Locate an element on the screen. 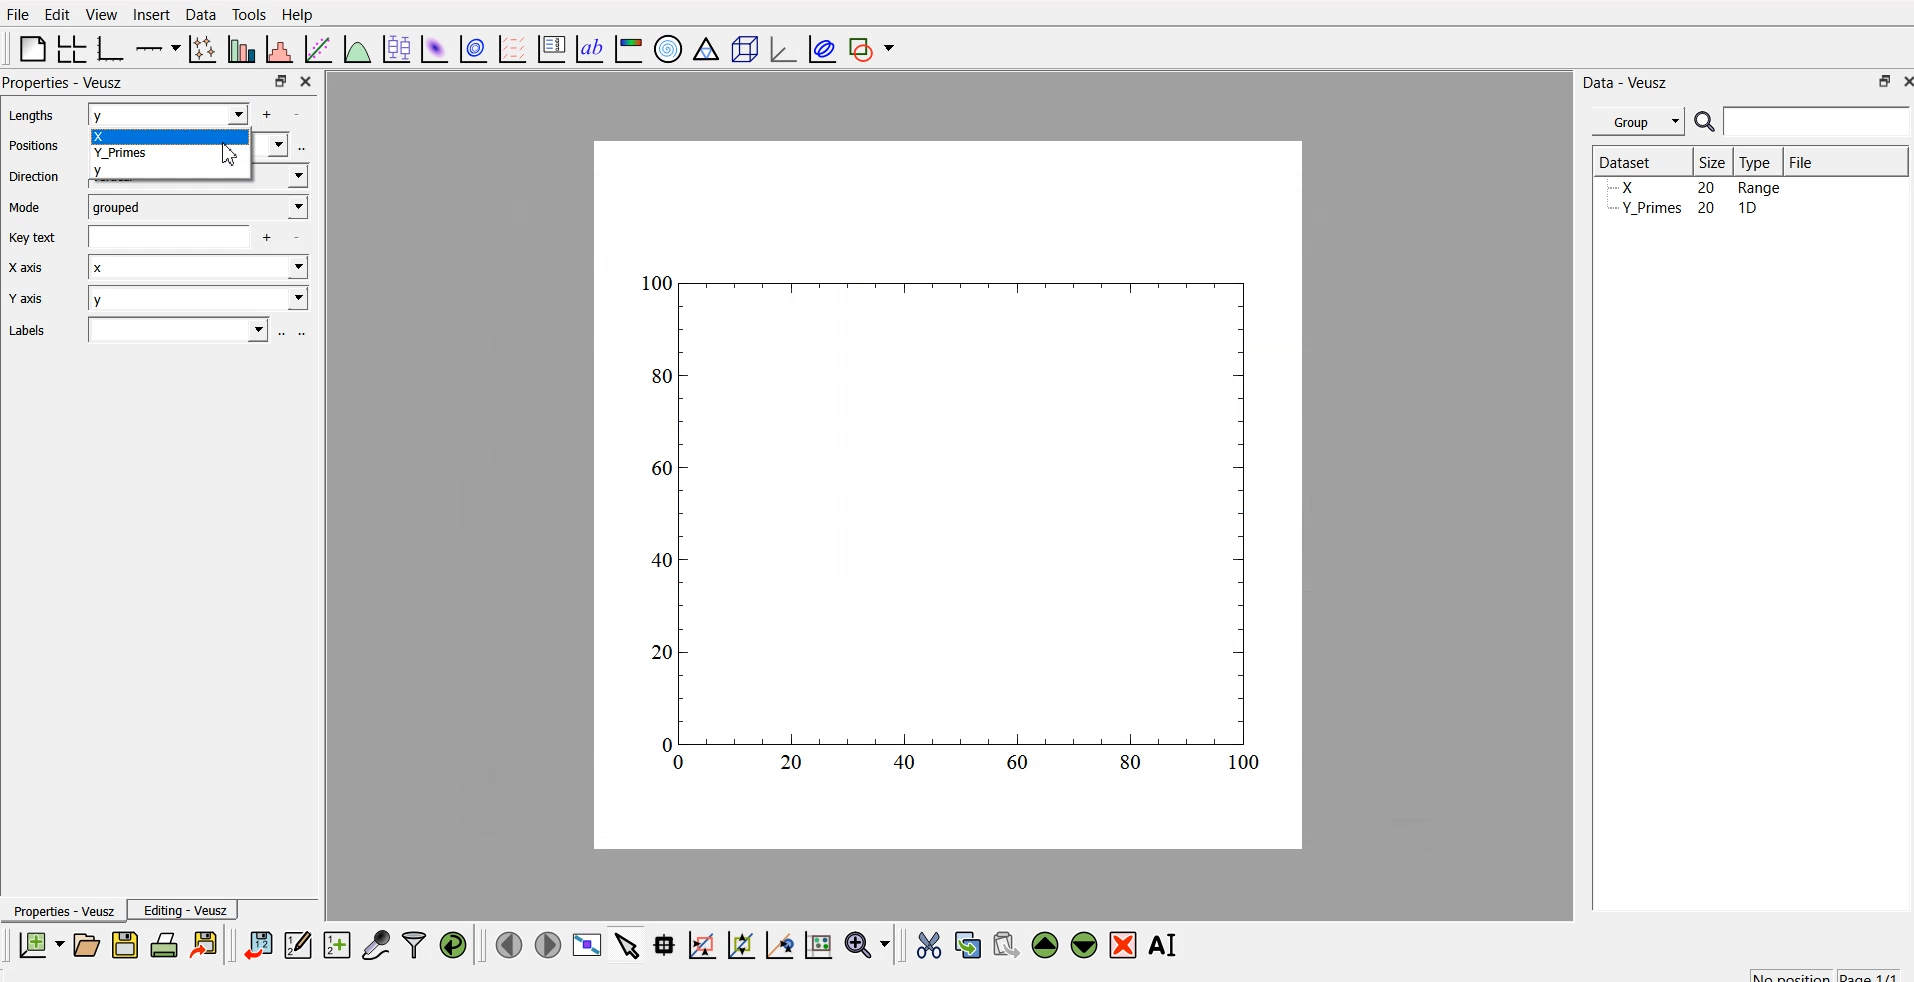  Data is located at coordinates (200, 13).